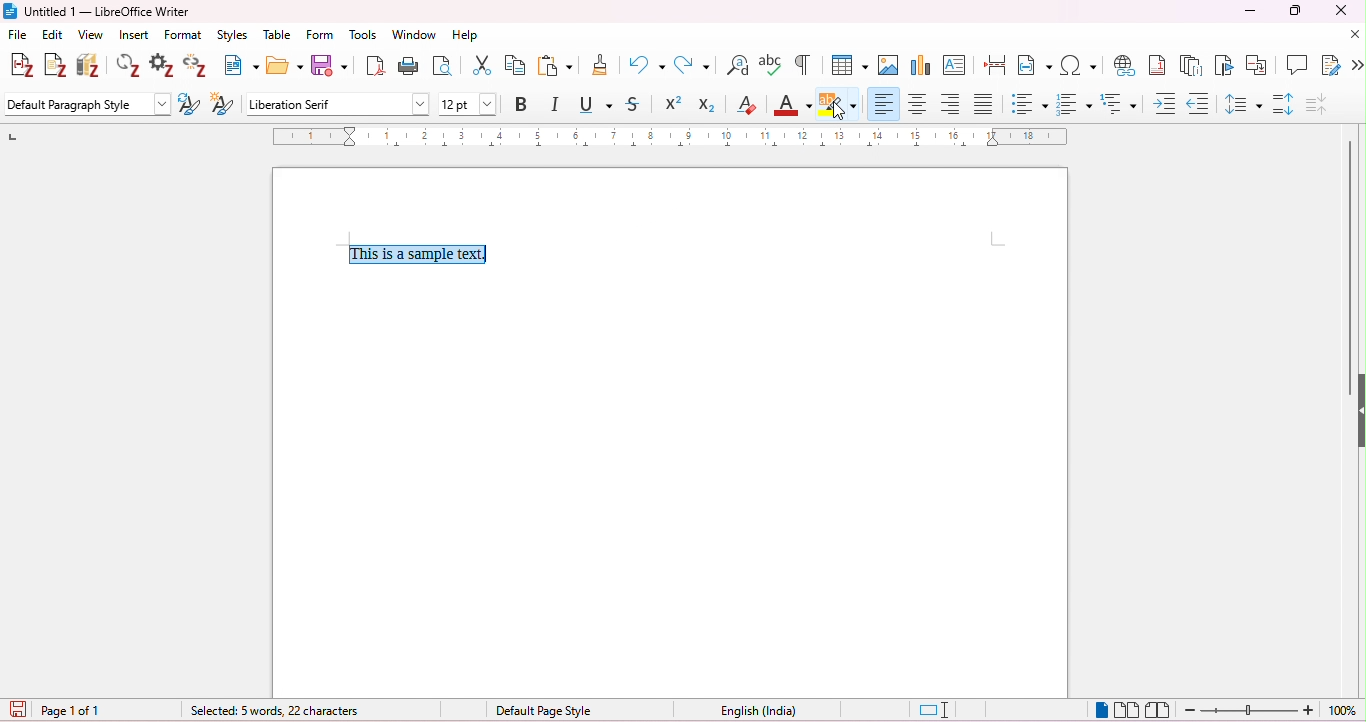 This screenshot has height=722, width=1366. Describe the element at coordinates (19, 66) in the screenshot. I see `add citations` at that location.